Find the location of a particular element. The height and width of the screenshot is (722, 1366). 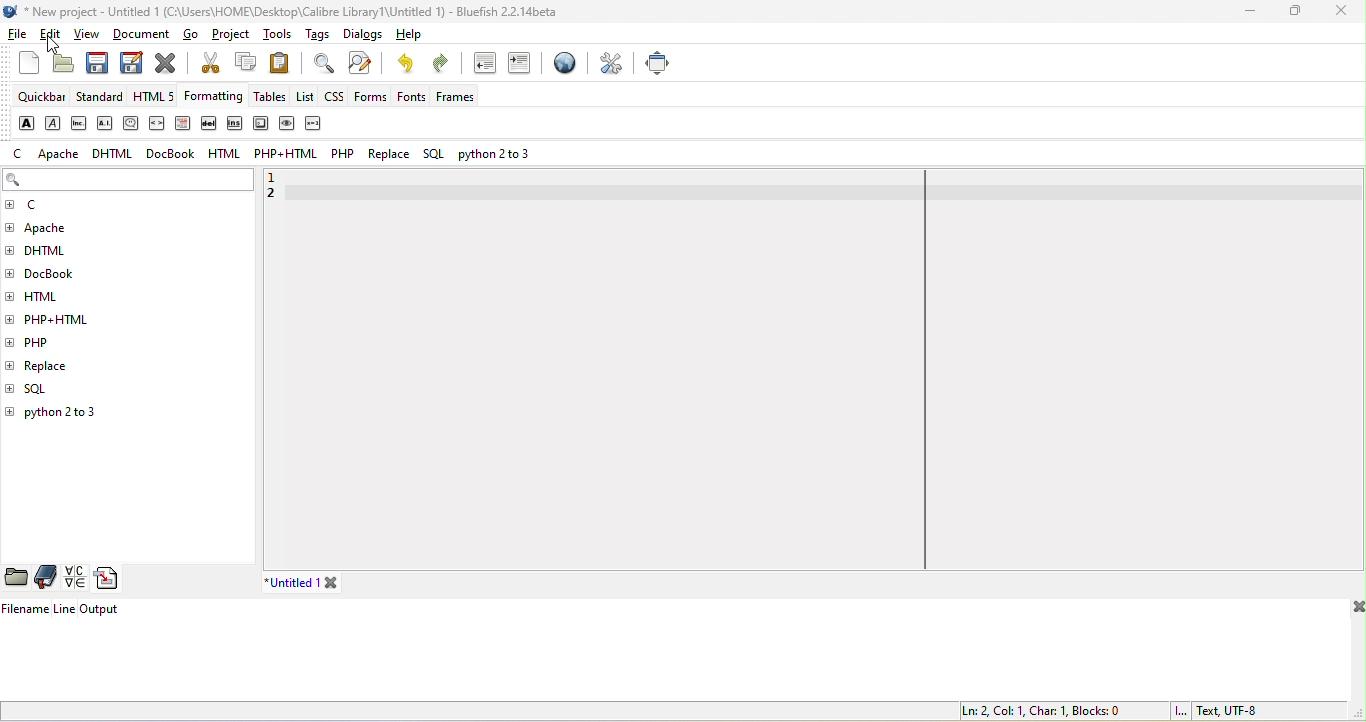

view is located at coordinates (88, 36).